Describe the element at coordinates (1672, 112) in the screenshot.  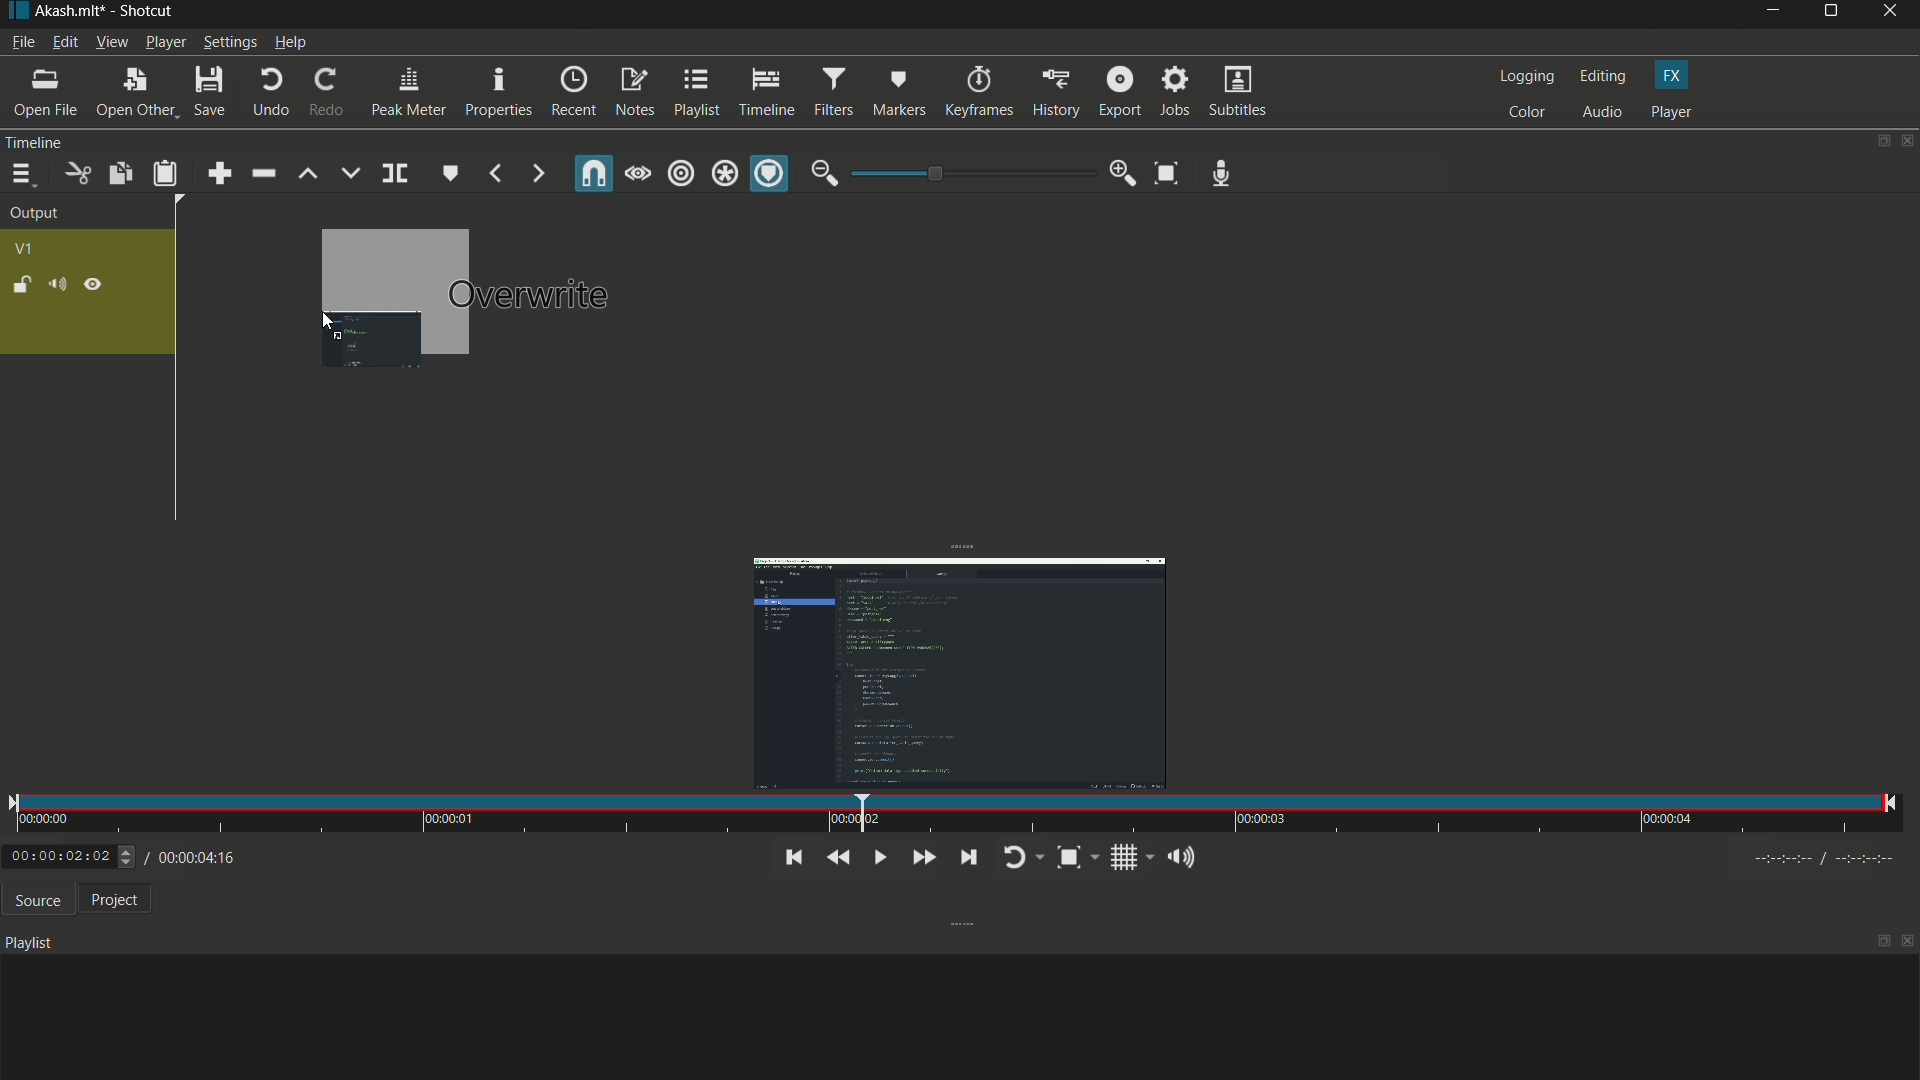
I see `player` at that location.